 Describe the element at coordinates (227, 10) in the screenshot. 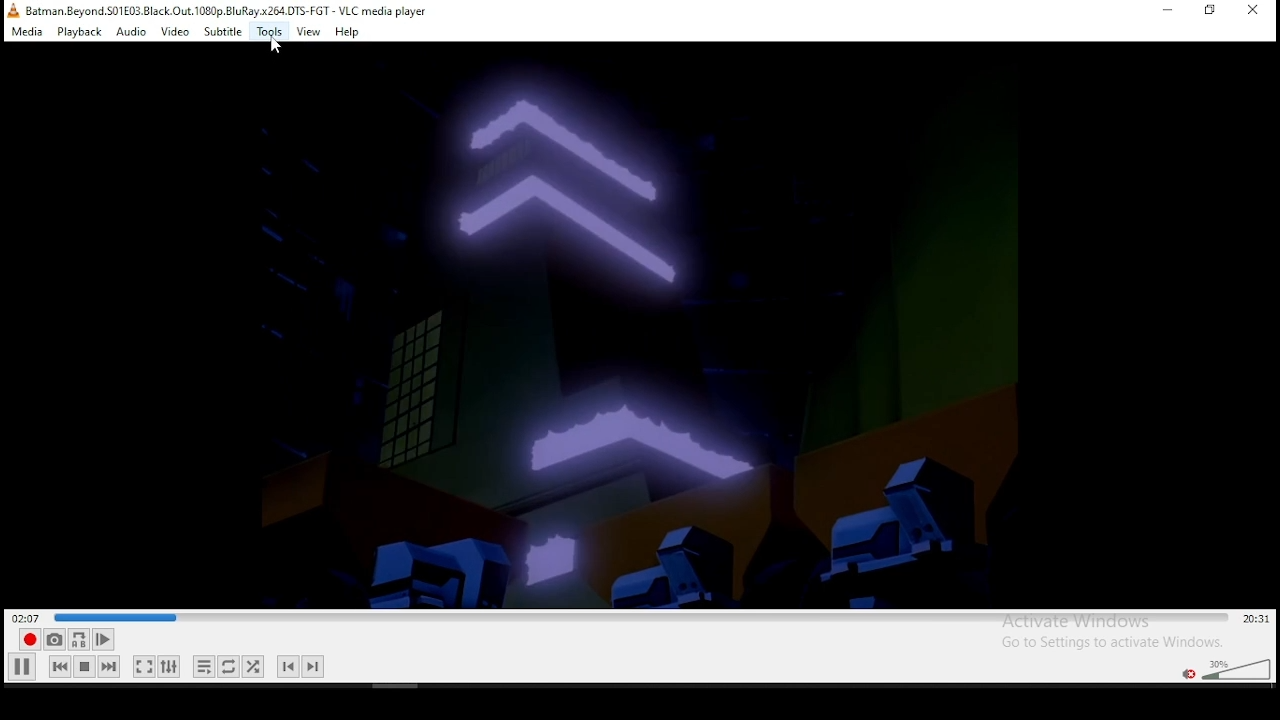

I see `file name` at that location.